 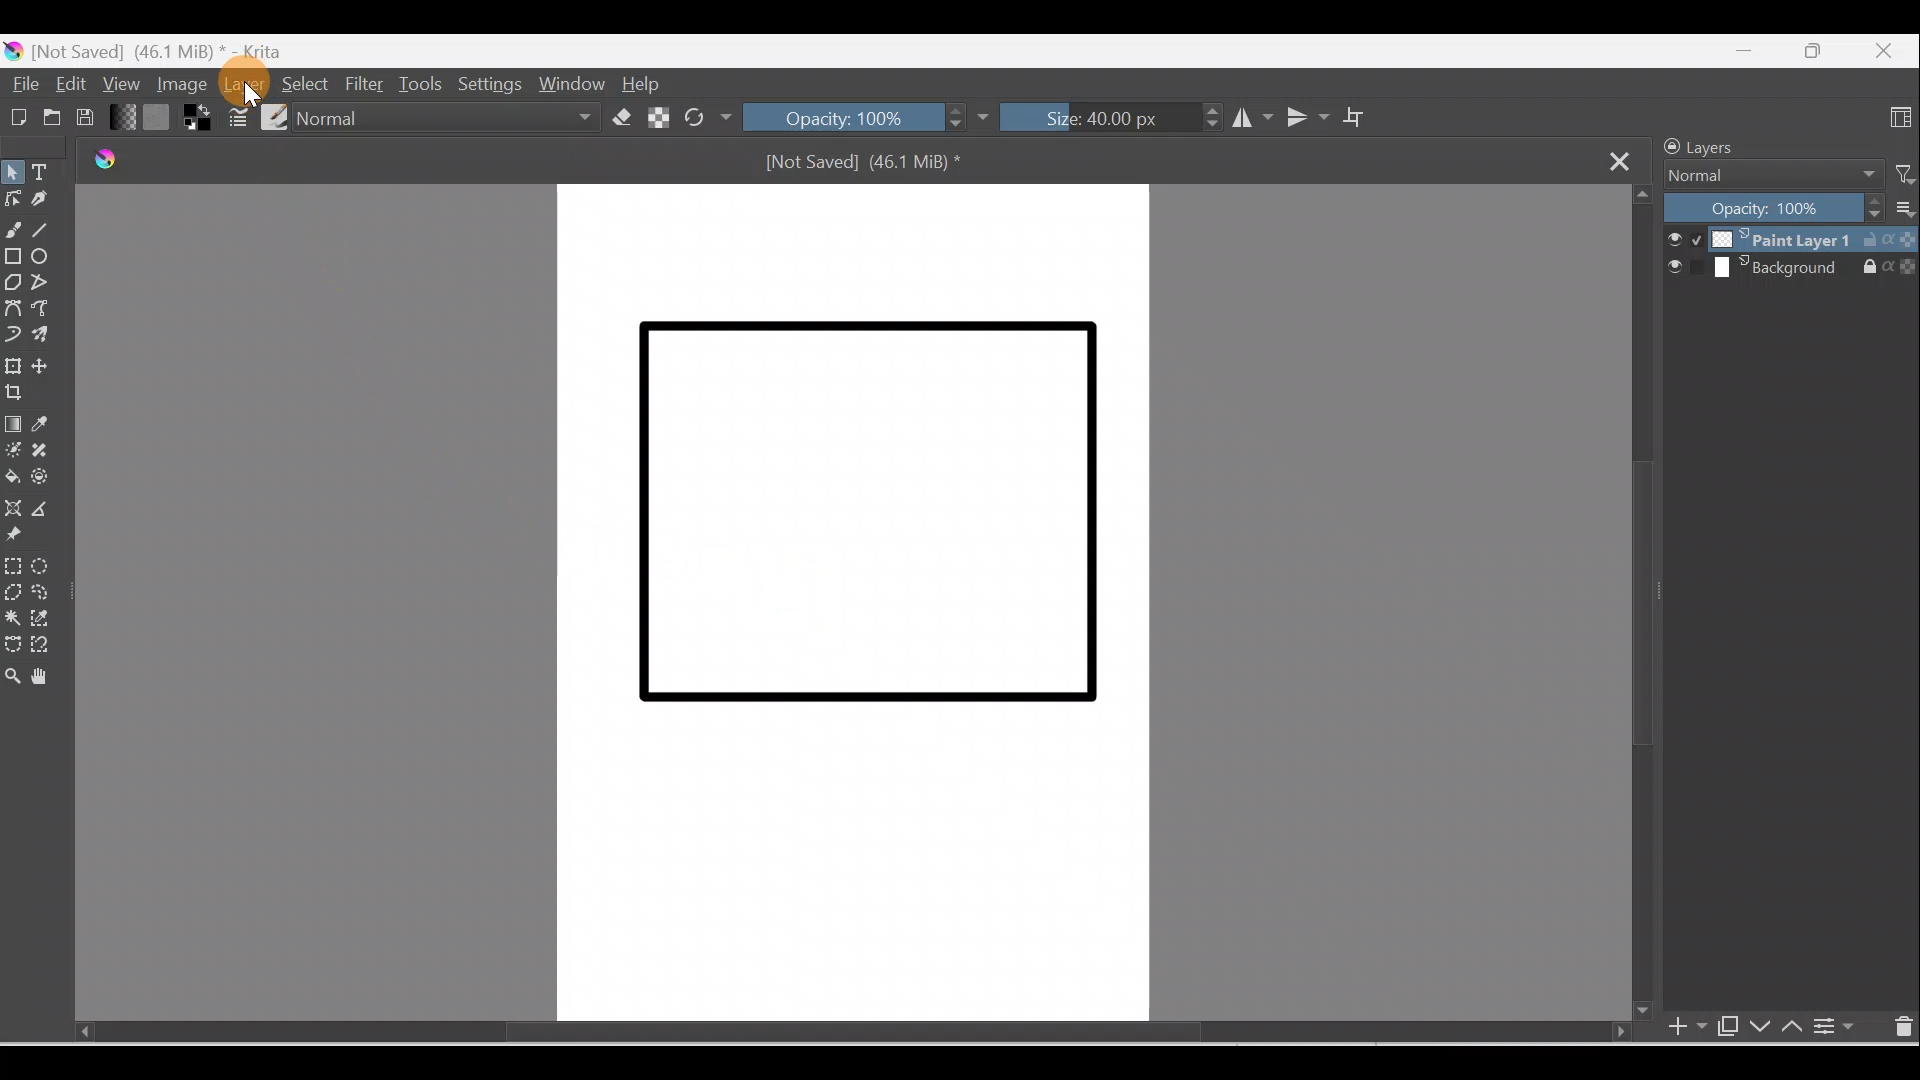 What do you see at coordinates (1900, 117) in the screenshot?
I see `Choose workspace` at bounding box center [1900, 117].